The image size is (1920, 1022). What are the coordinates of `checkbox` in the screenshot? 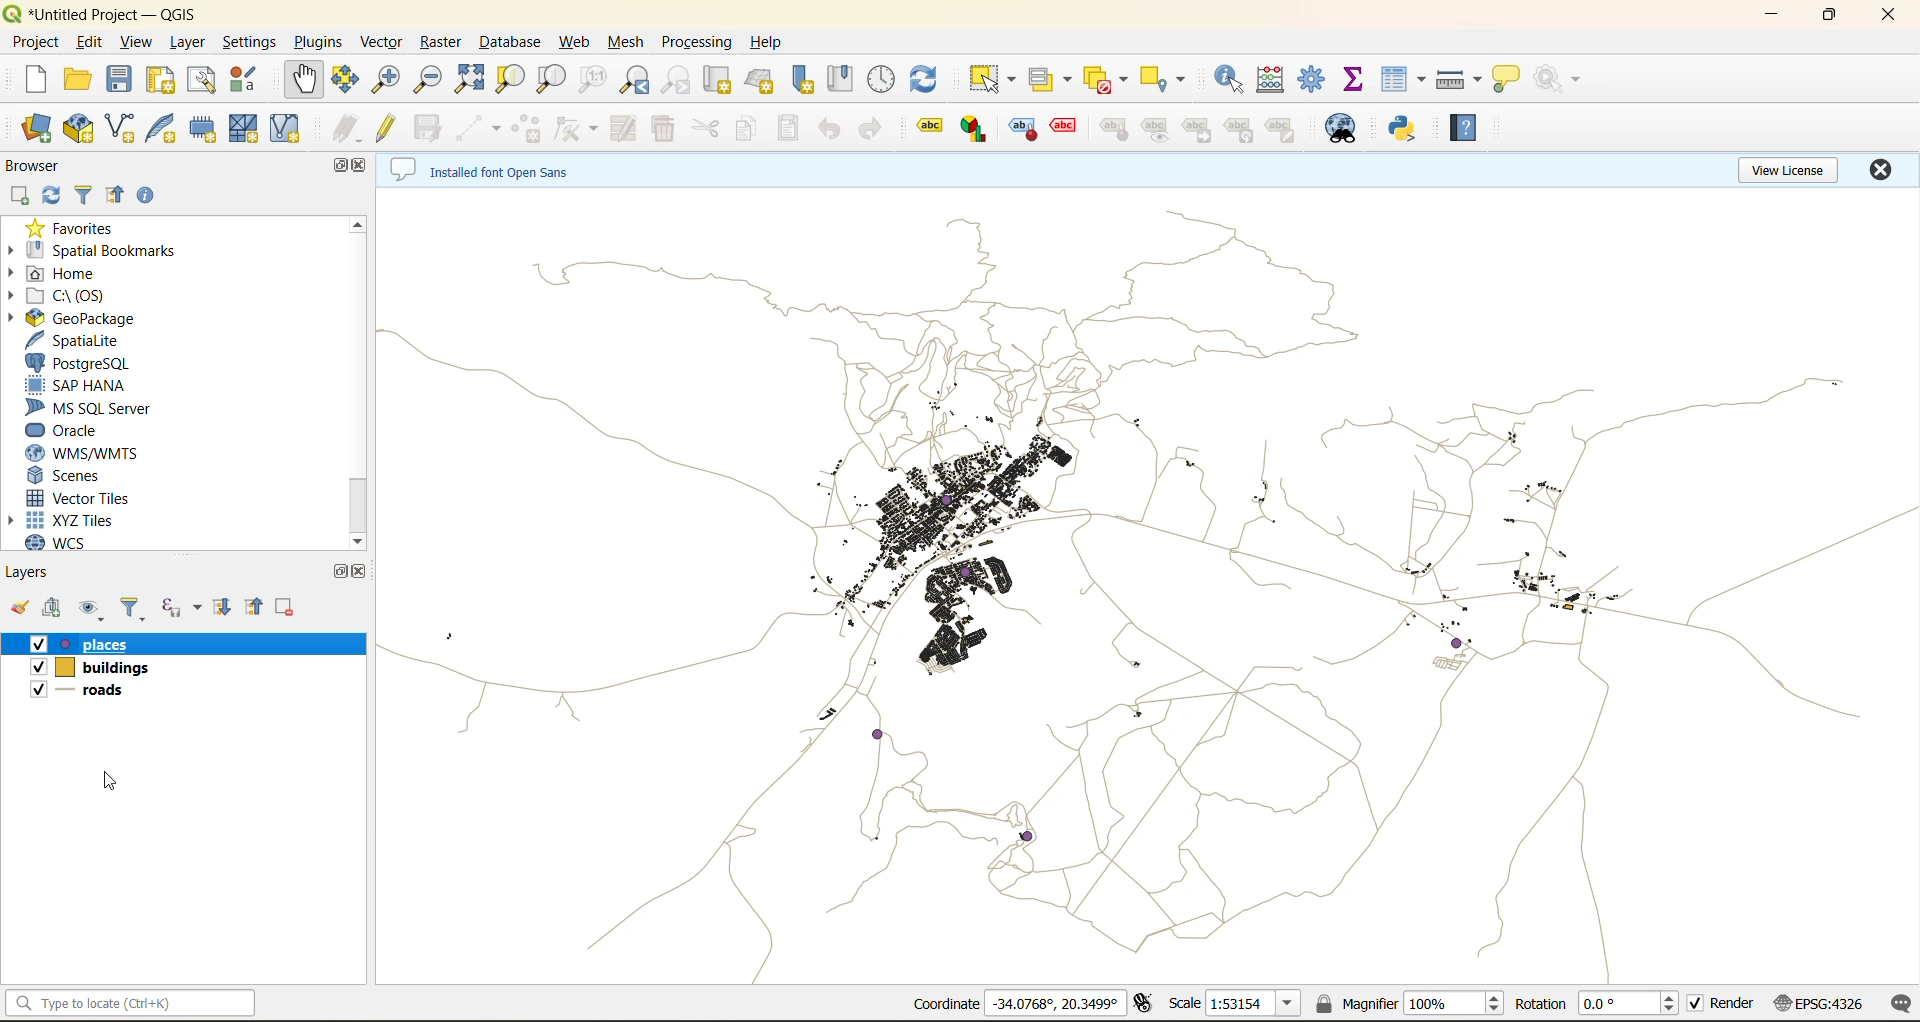 It's located at (36, 667).